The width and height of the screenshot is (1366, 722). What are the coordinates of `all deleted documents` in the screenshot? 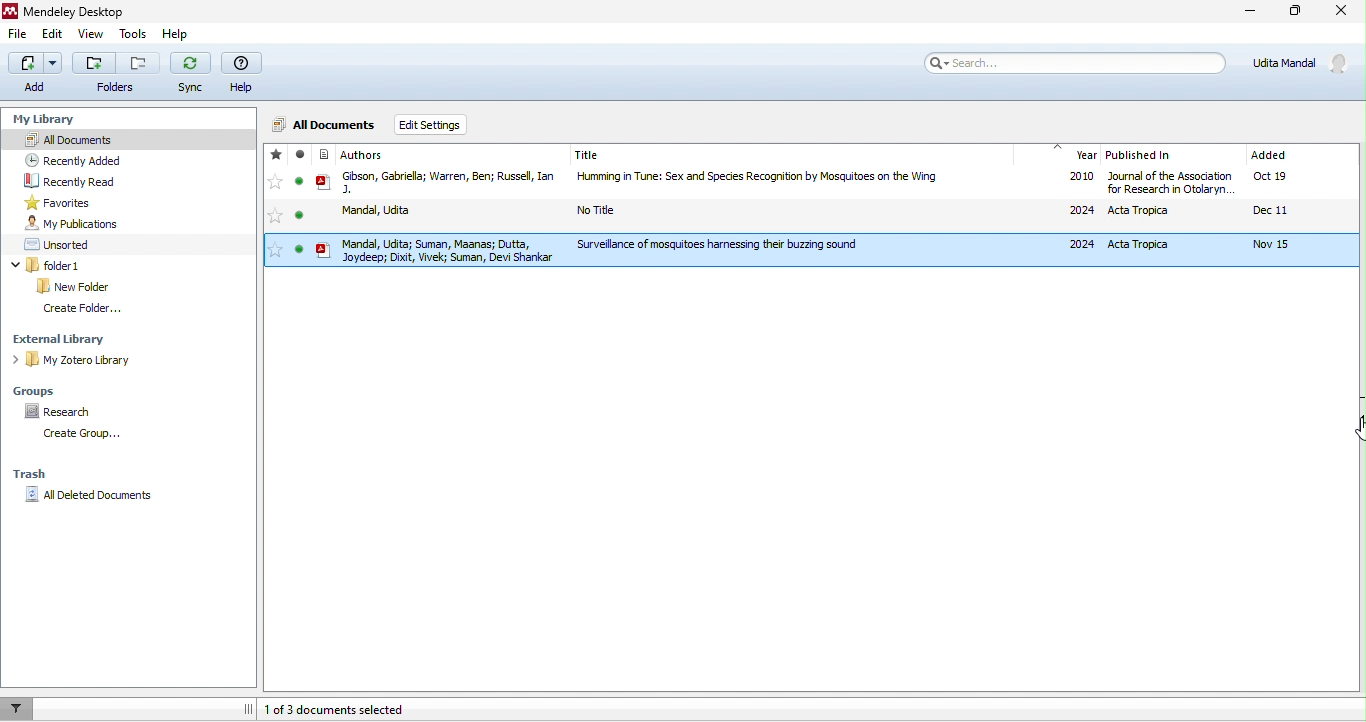 It's located at (90, 494).